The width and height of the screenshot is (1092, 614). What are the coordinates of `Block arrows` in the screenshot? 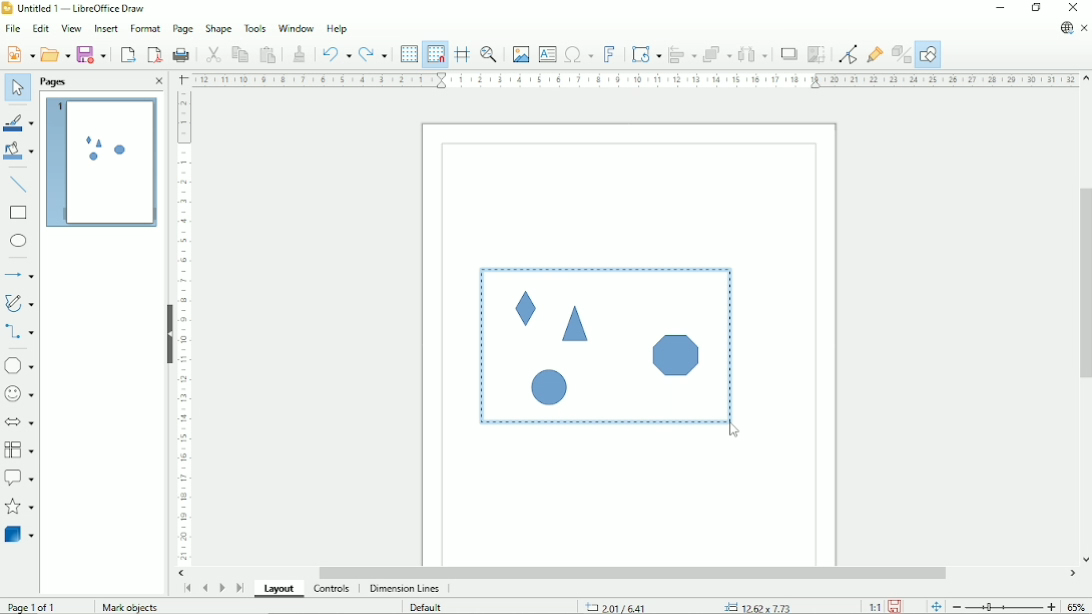 It's located at (21, 423).